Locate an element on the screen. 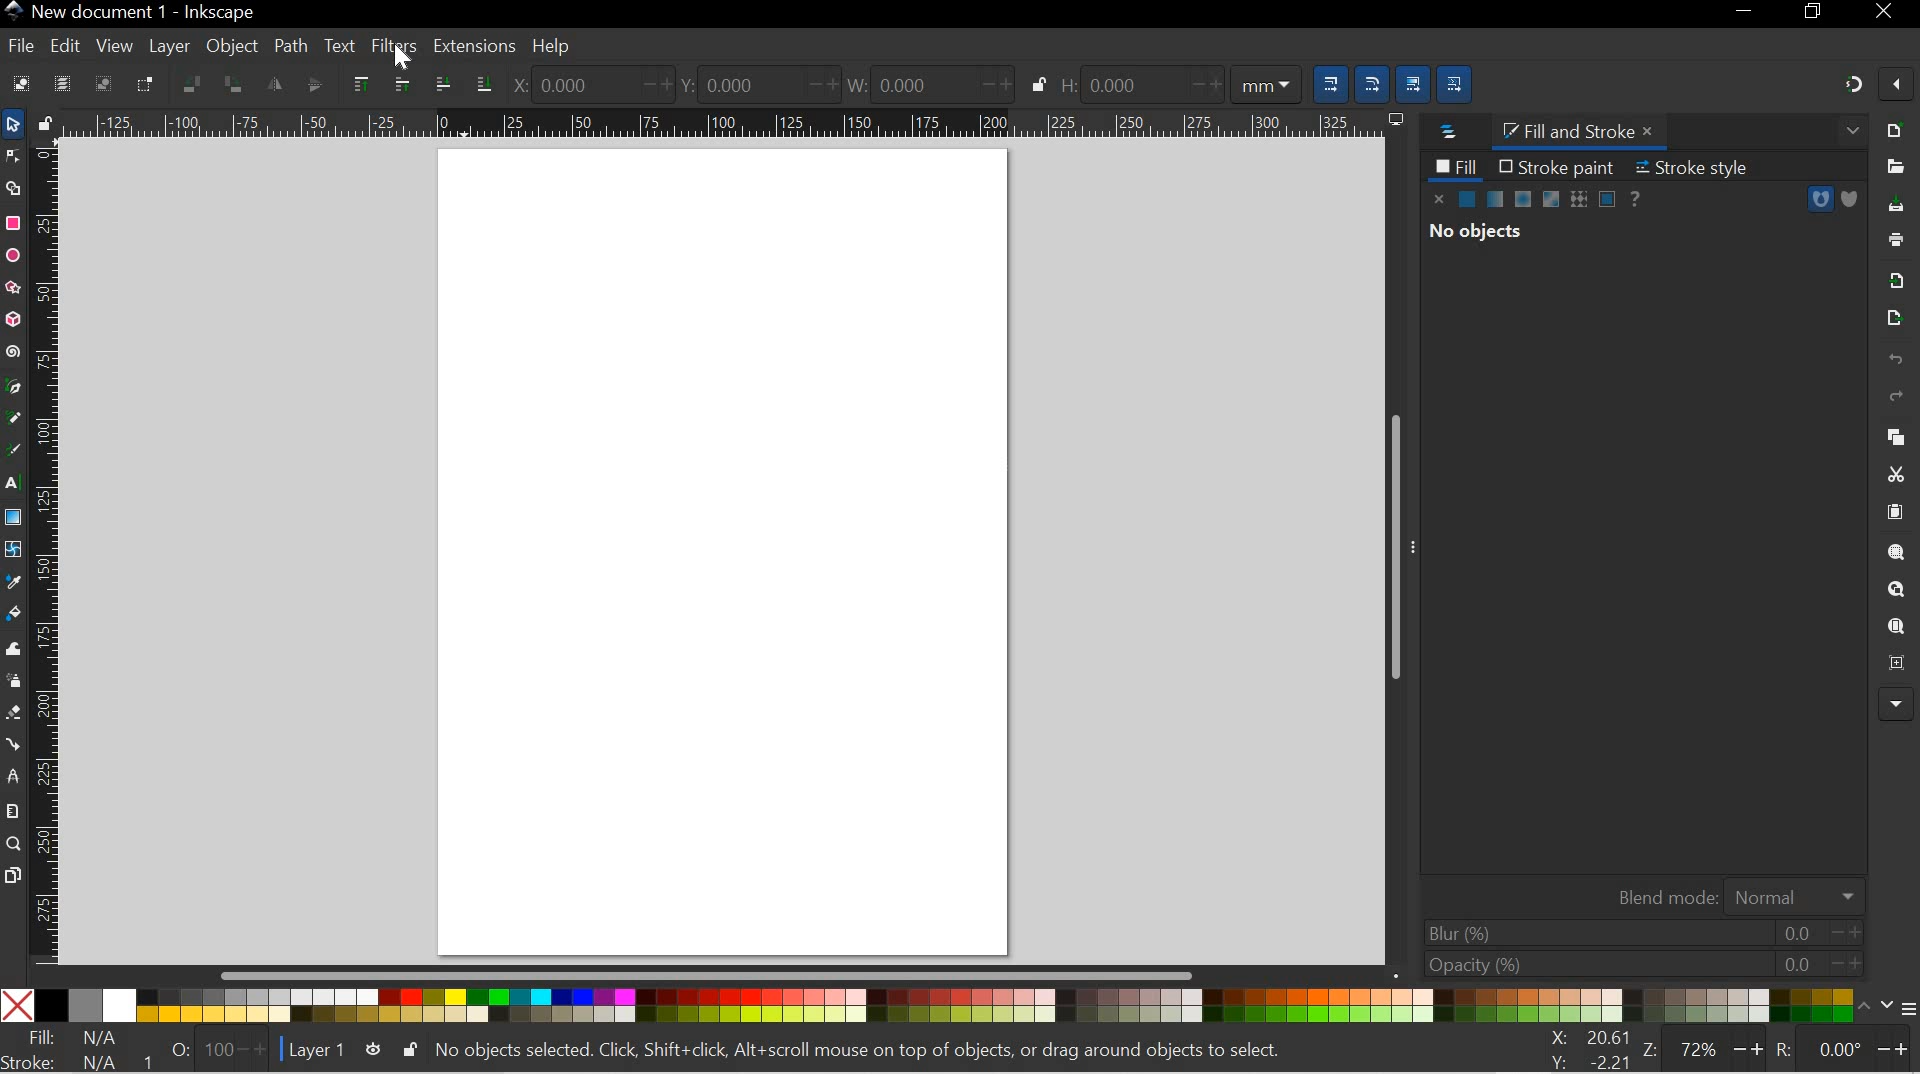 The image size is (1920, 1074). HEIGHT is located at coordinates (1178, 82).